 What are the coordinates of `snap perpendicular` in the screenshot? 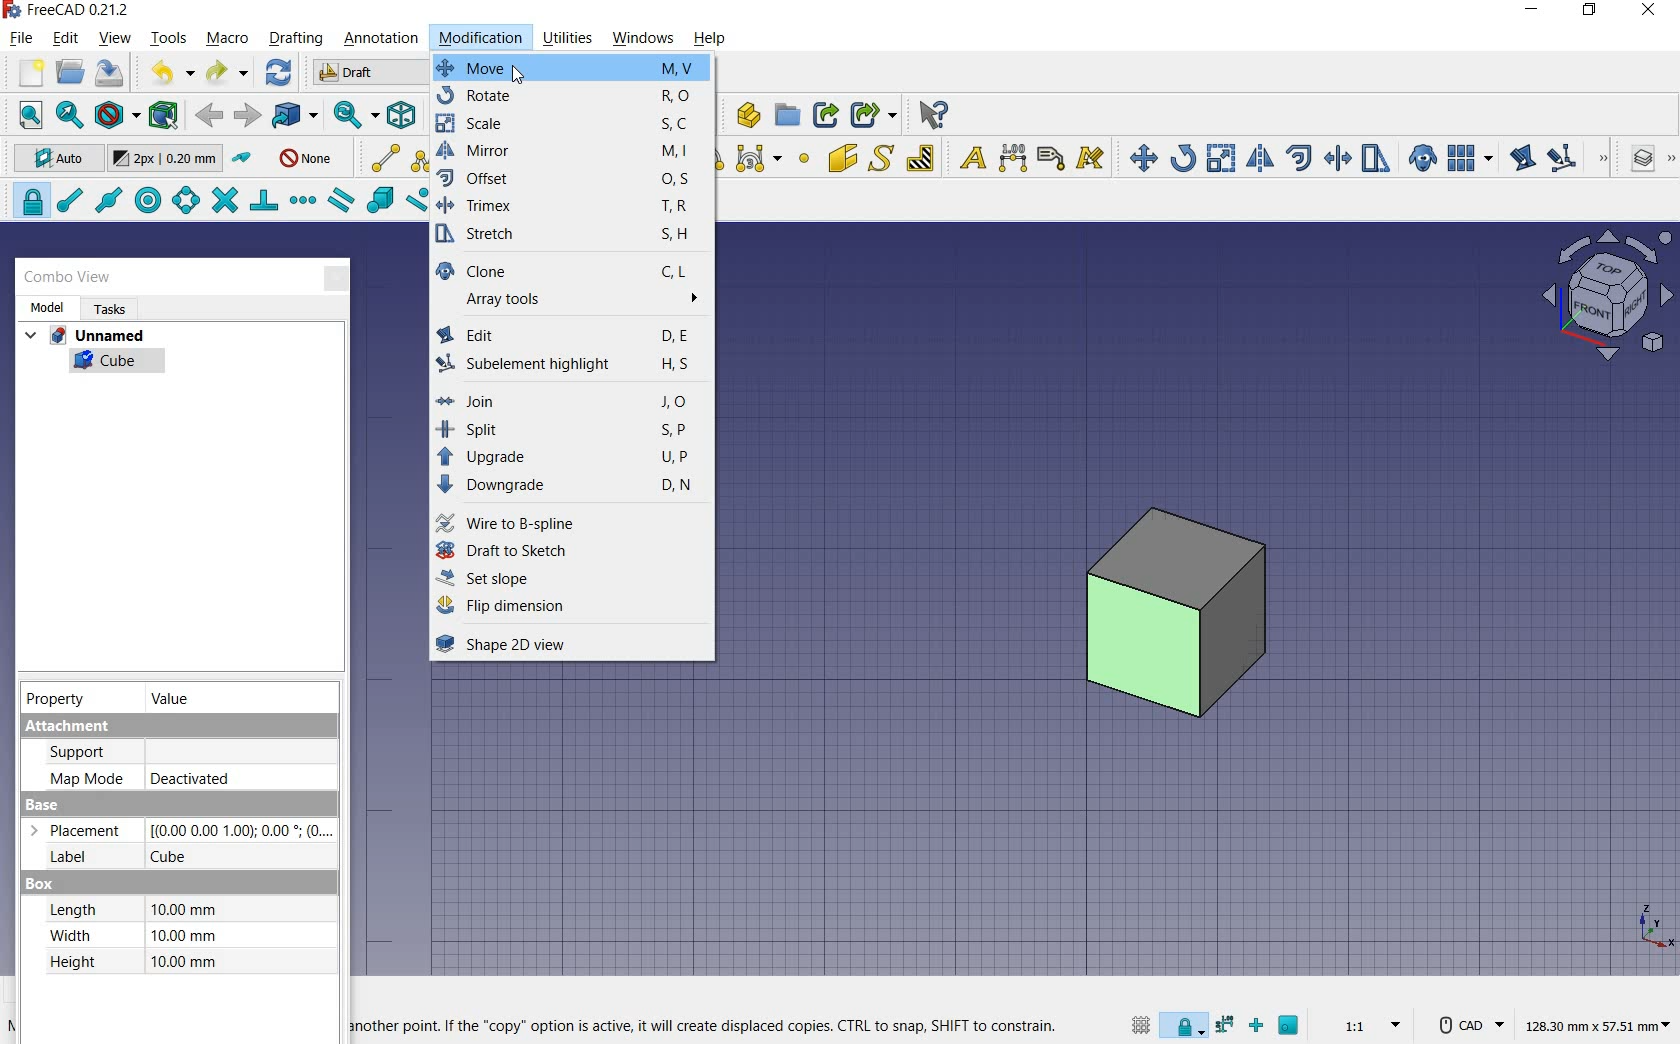 It's located at (265, 201).